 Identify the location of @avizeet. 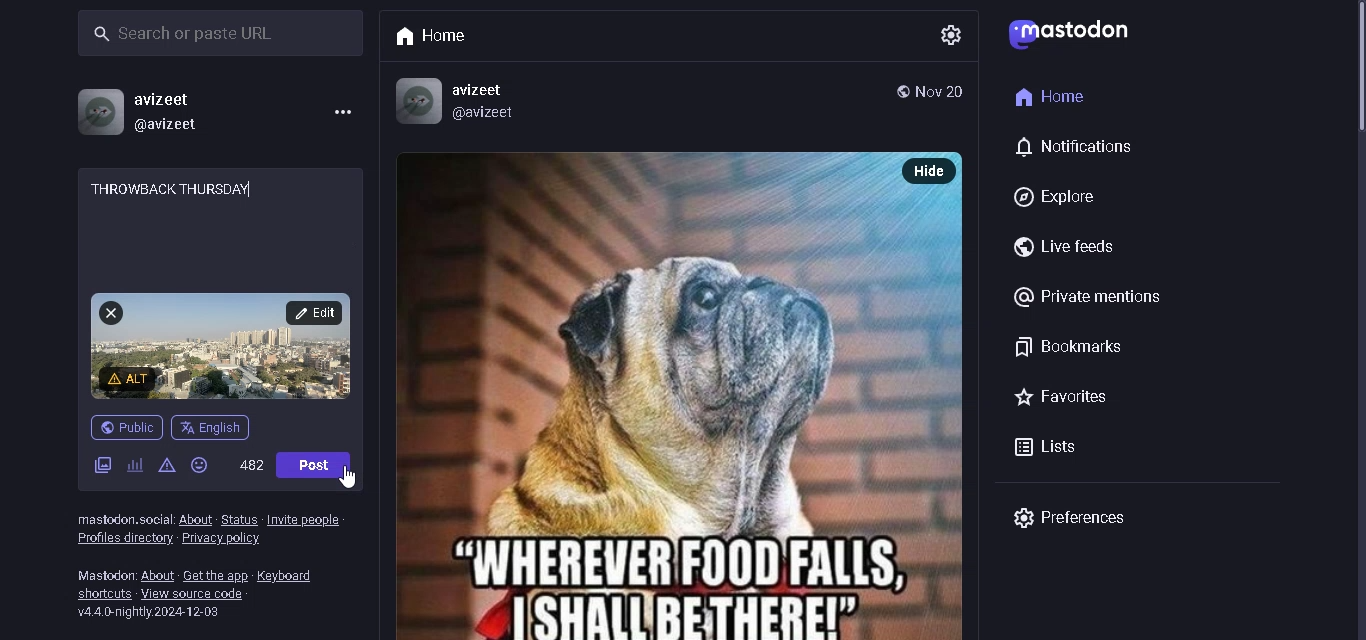
(497, 113).